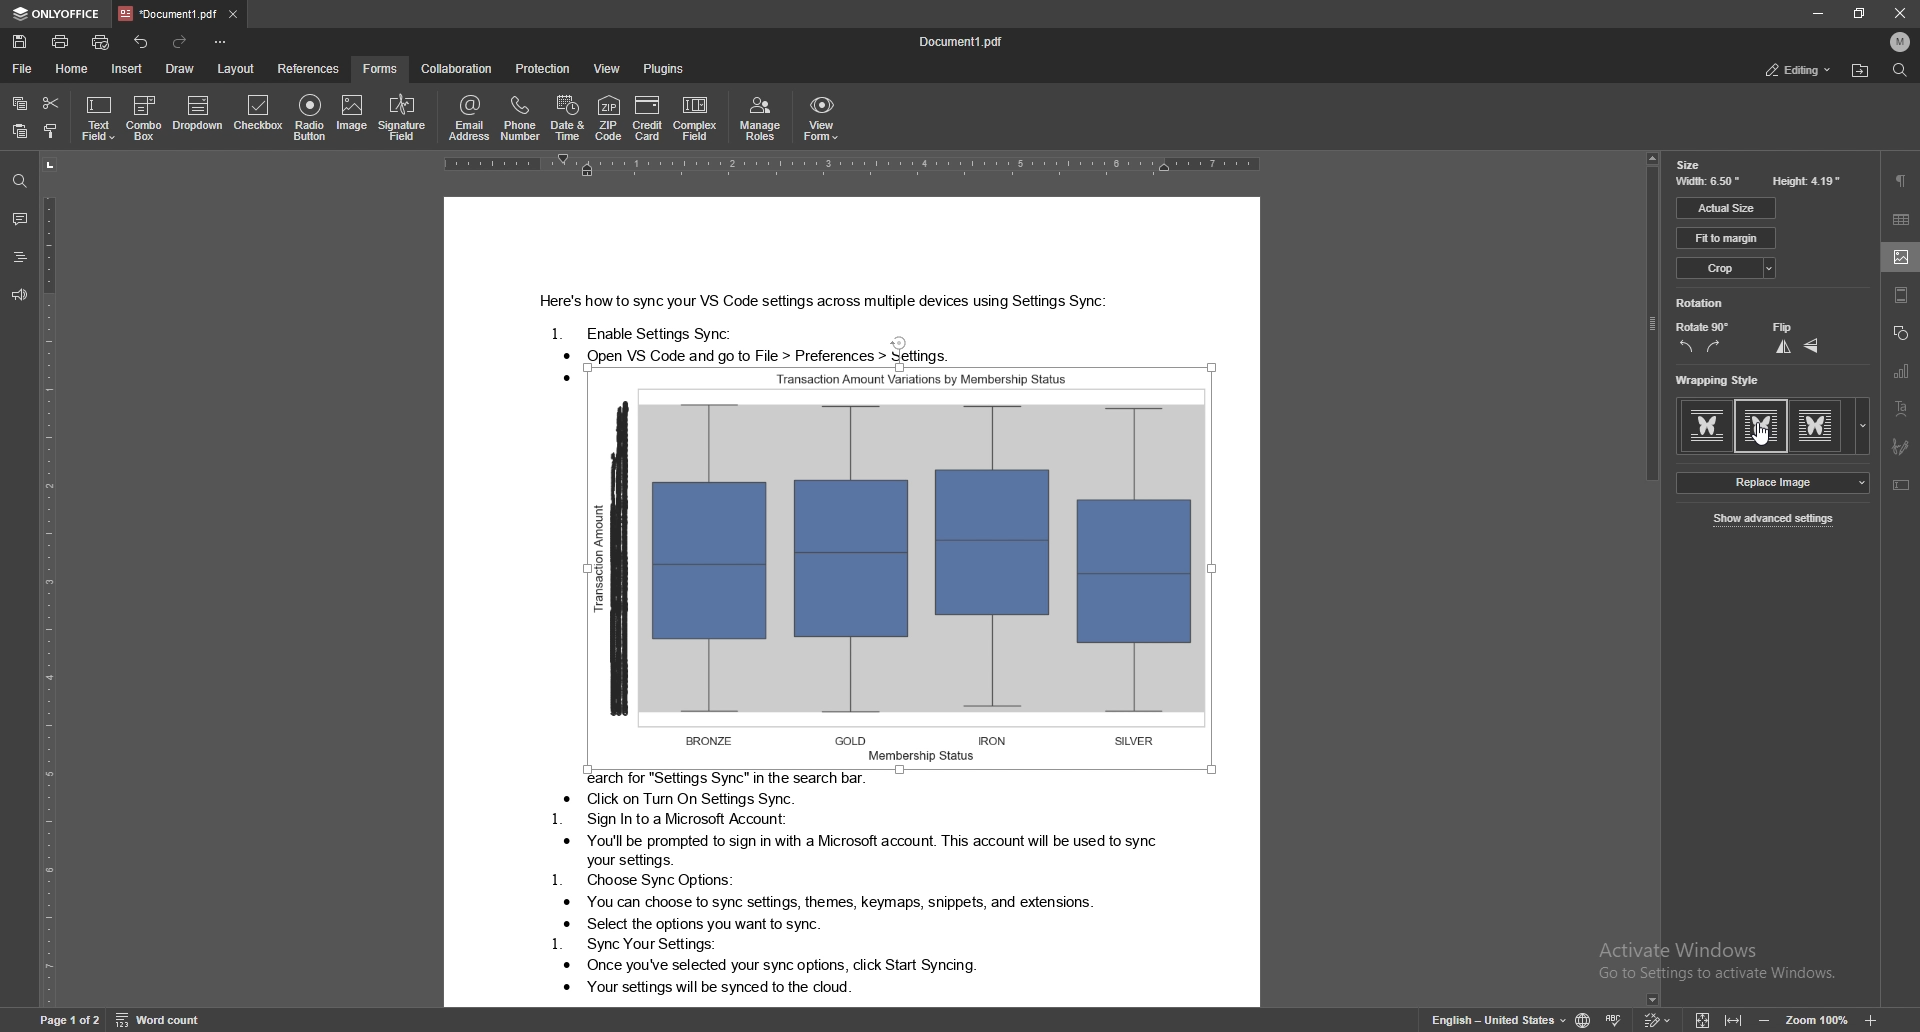  Describe the element at coordinates (649, 117) in the screenshot. I see `credit card` at that location.